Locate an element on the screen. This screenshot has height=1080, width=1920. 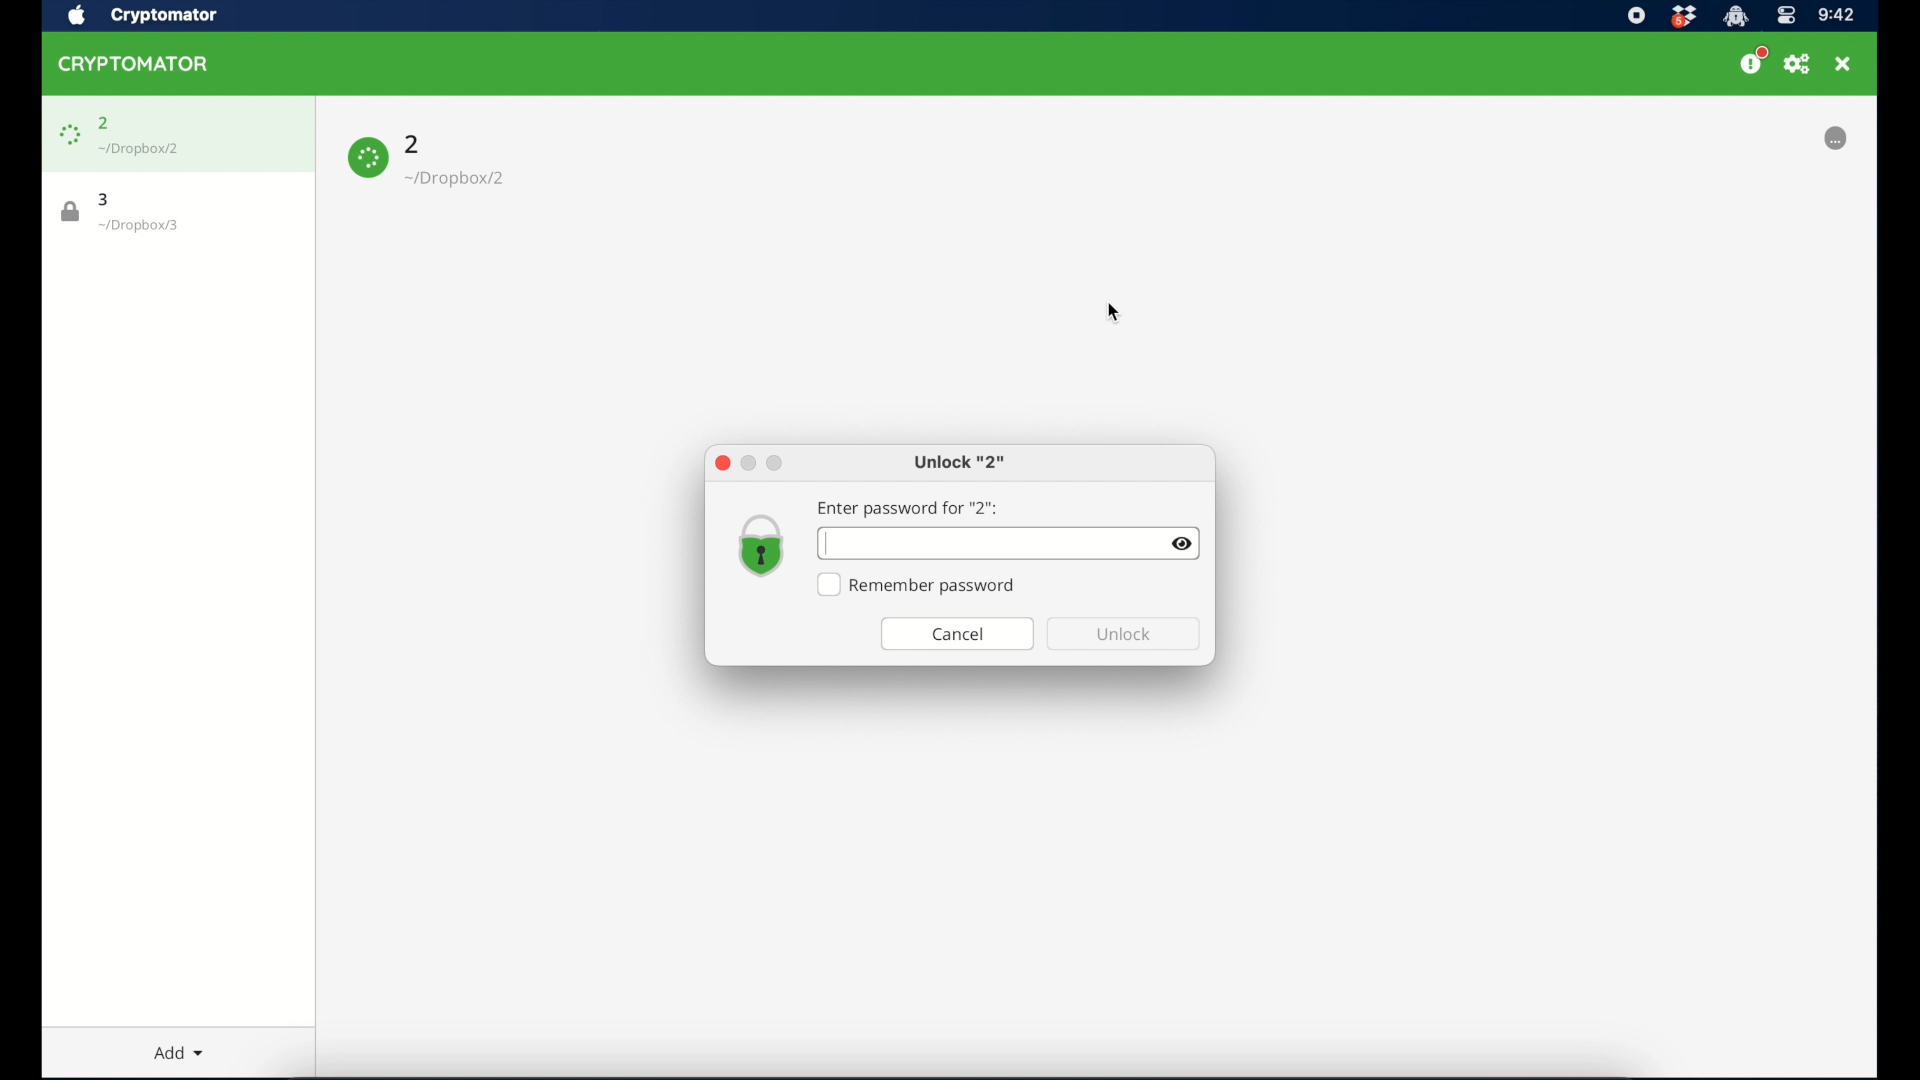
location is located at coordinates (139, 226).